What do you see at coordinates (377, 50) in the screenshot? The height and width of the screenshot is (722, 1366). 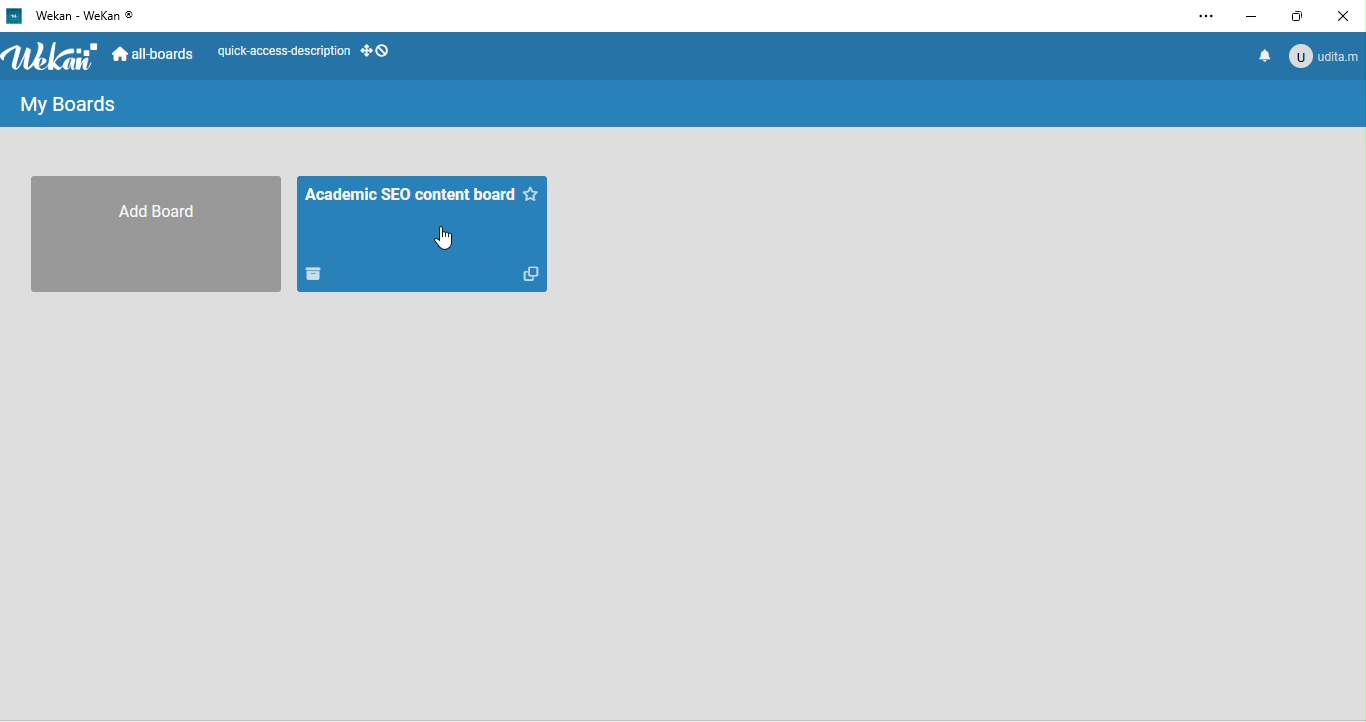 I see `show desktop drag handles` at bounding box center [377, 50].